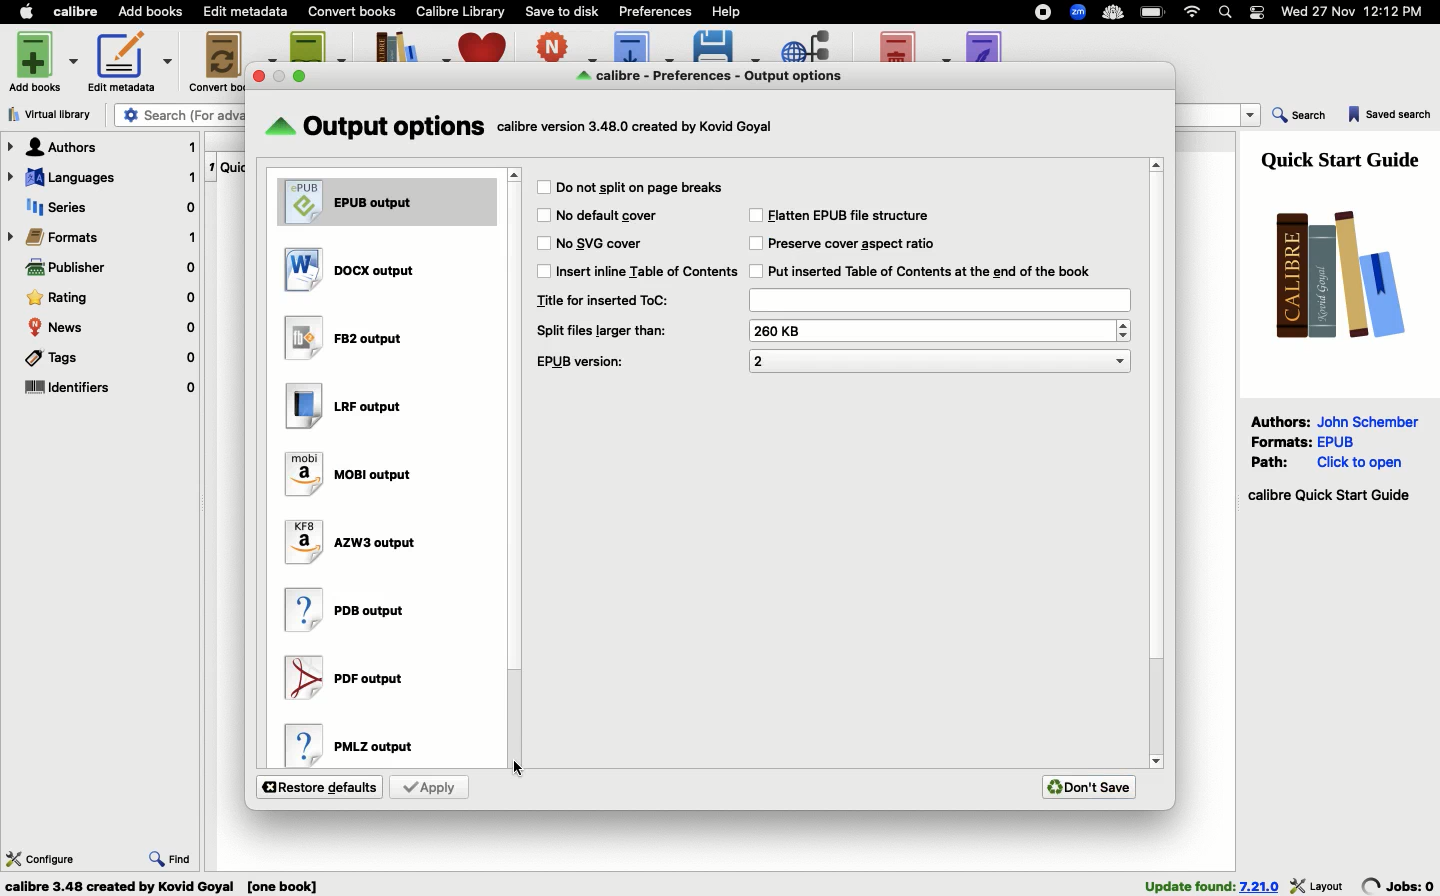  Describe the element at coordinates (102, 147) in the screenshot. I see `Authors` at that location.